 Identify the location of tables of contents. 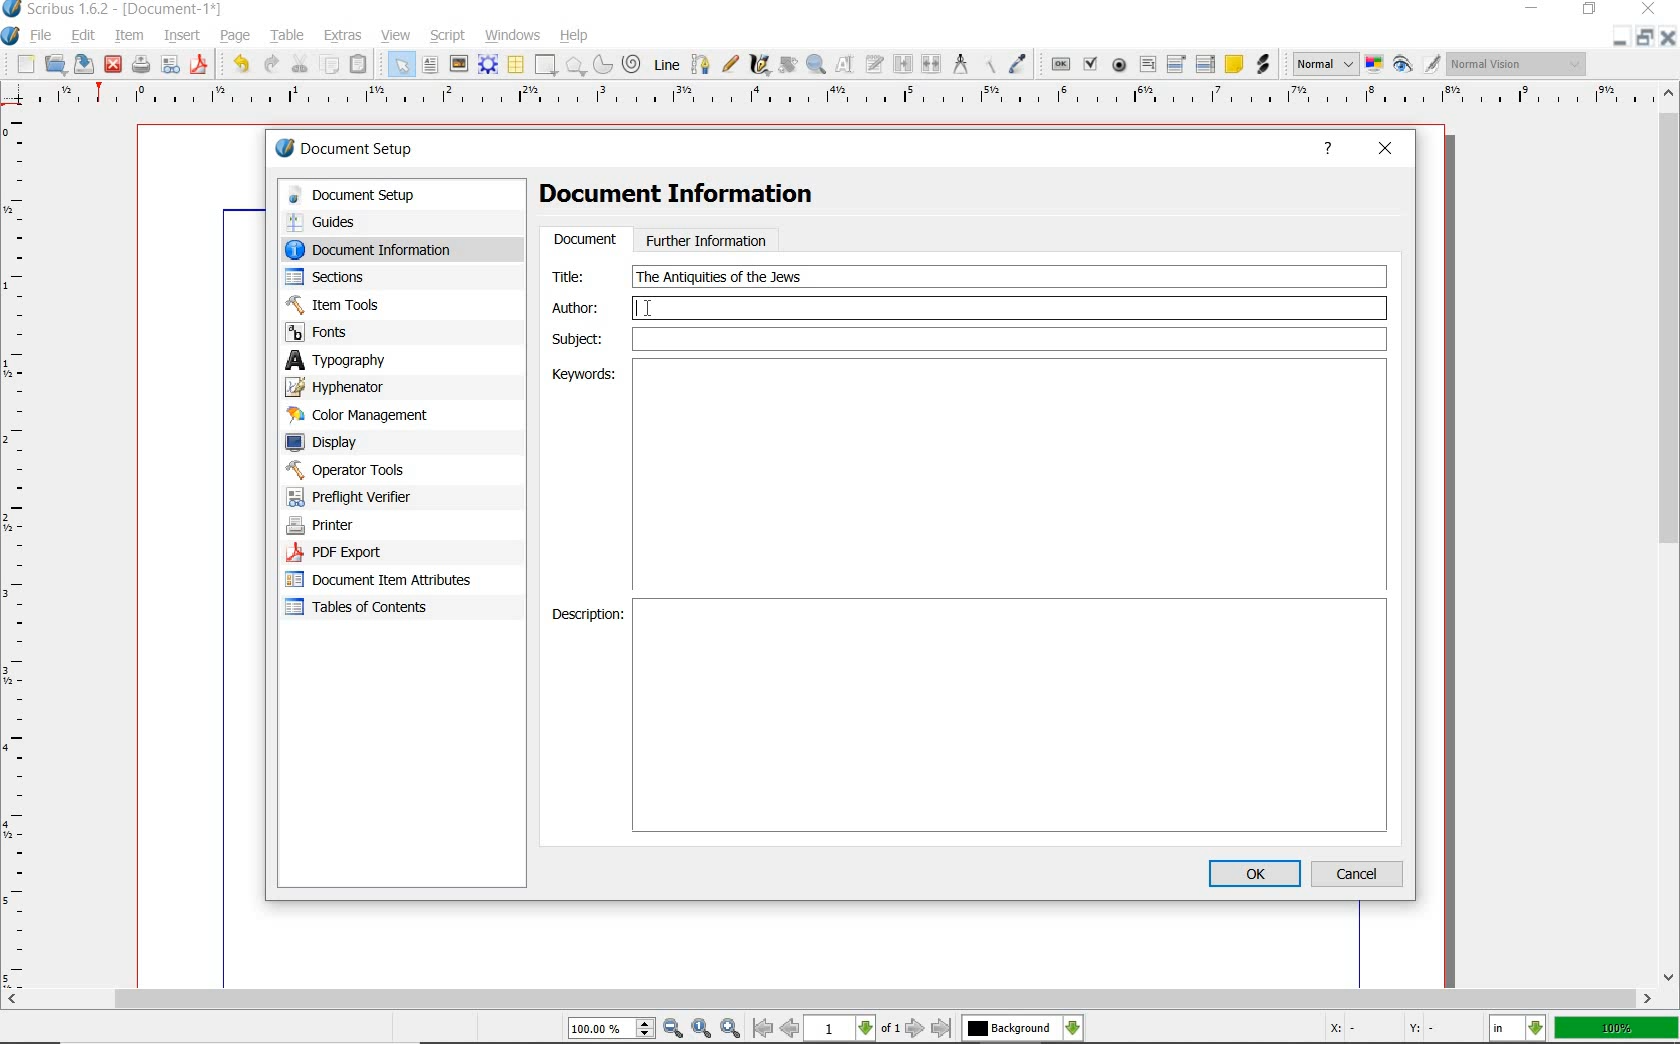
(370, 609).